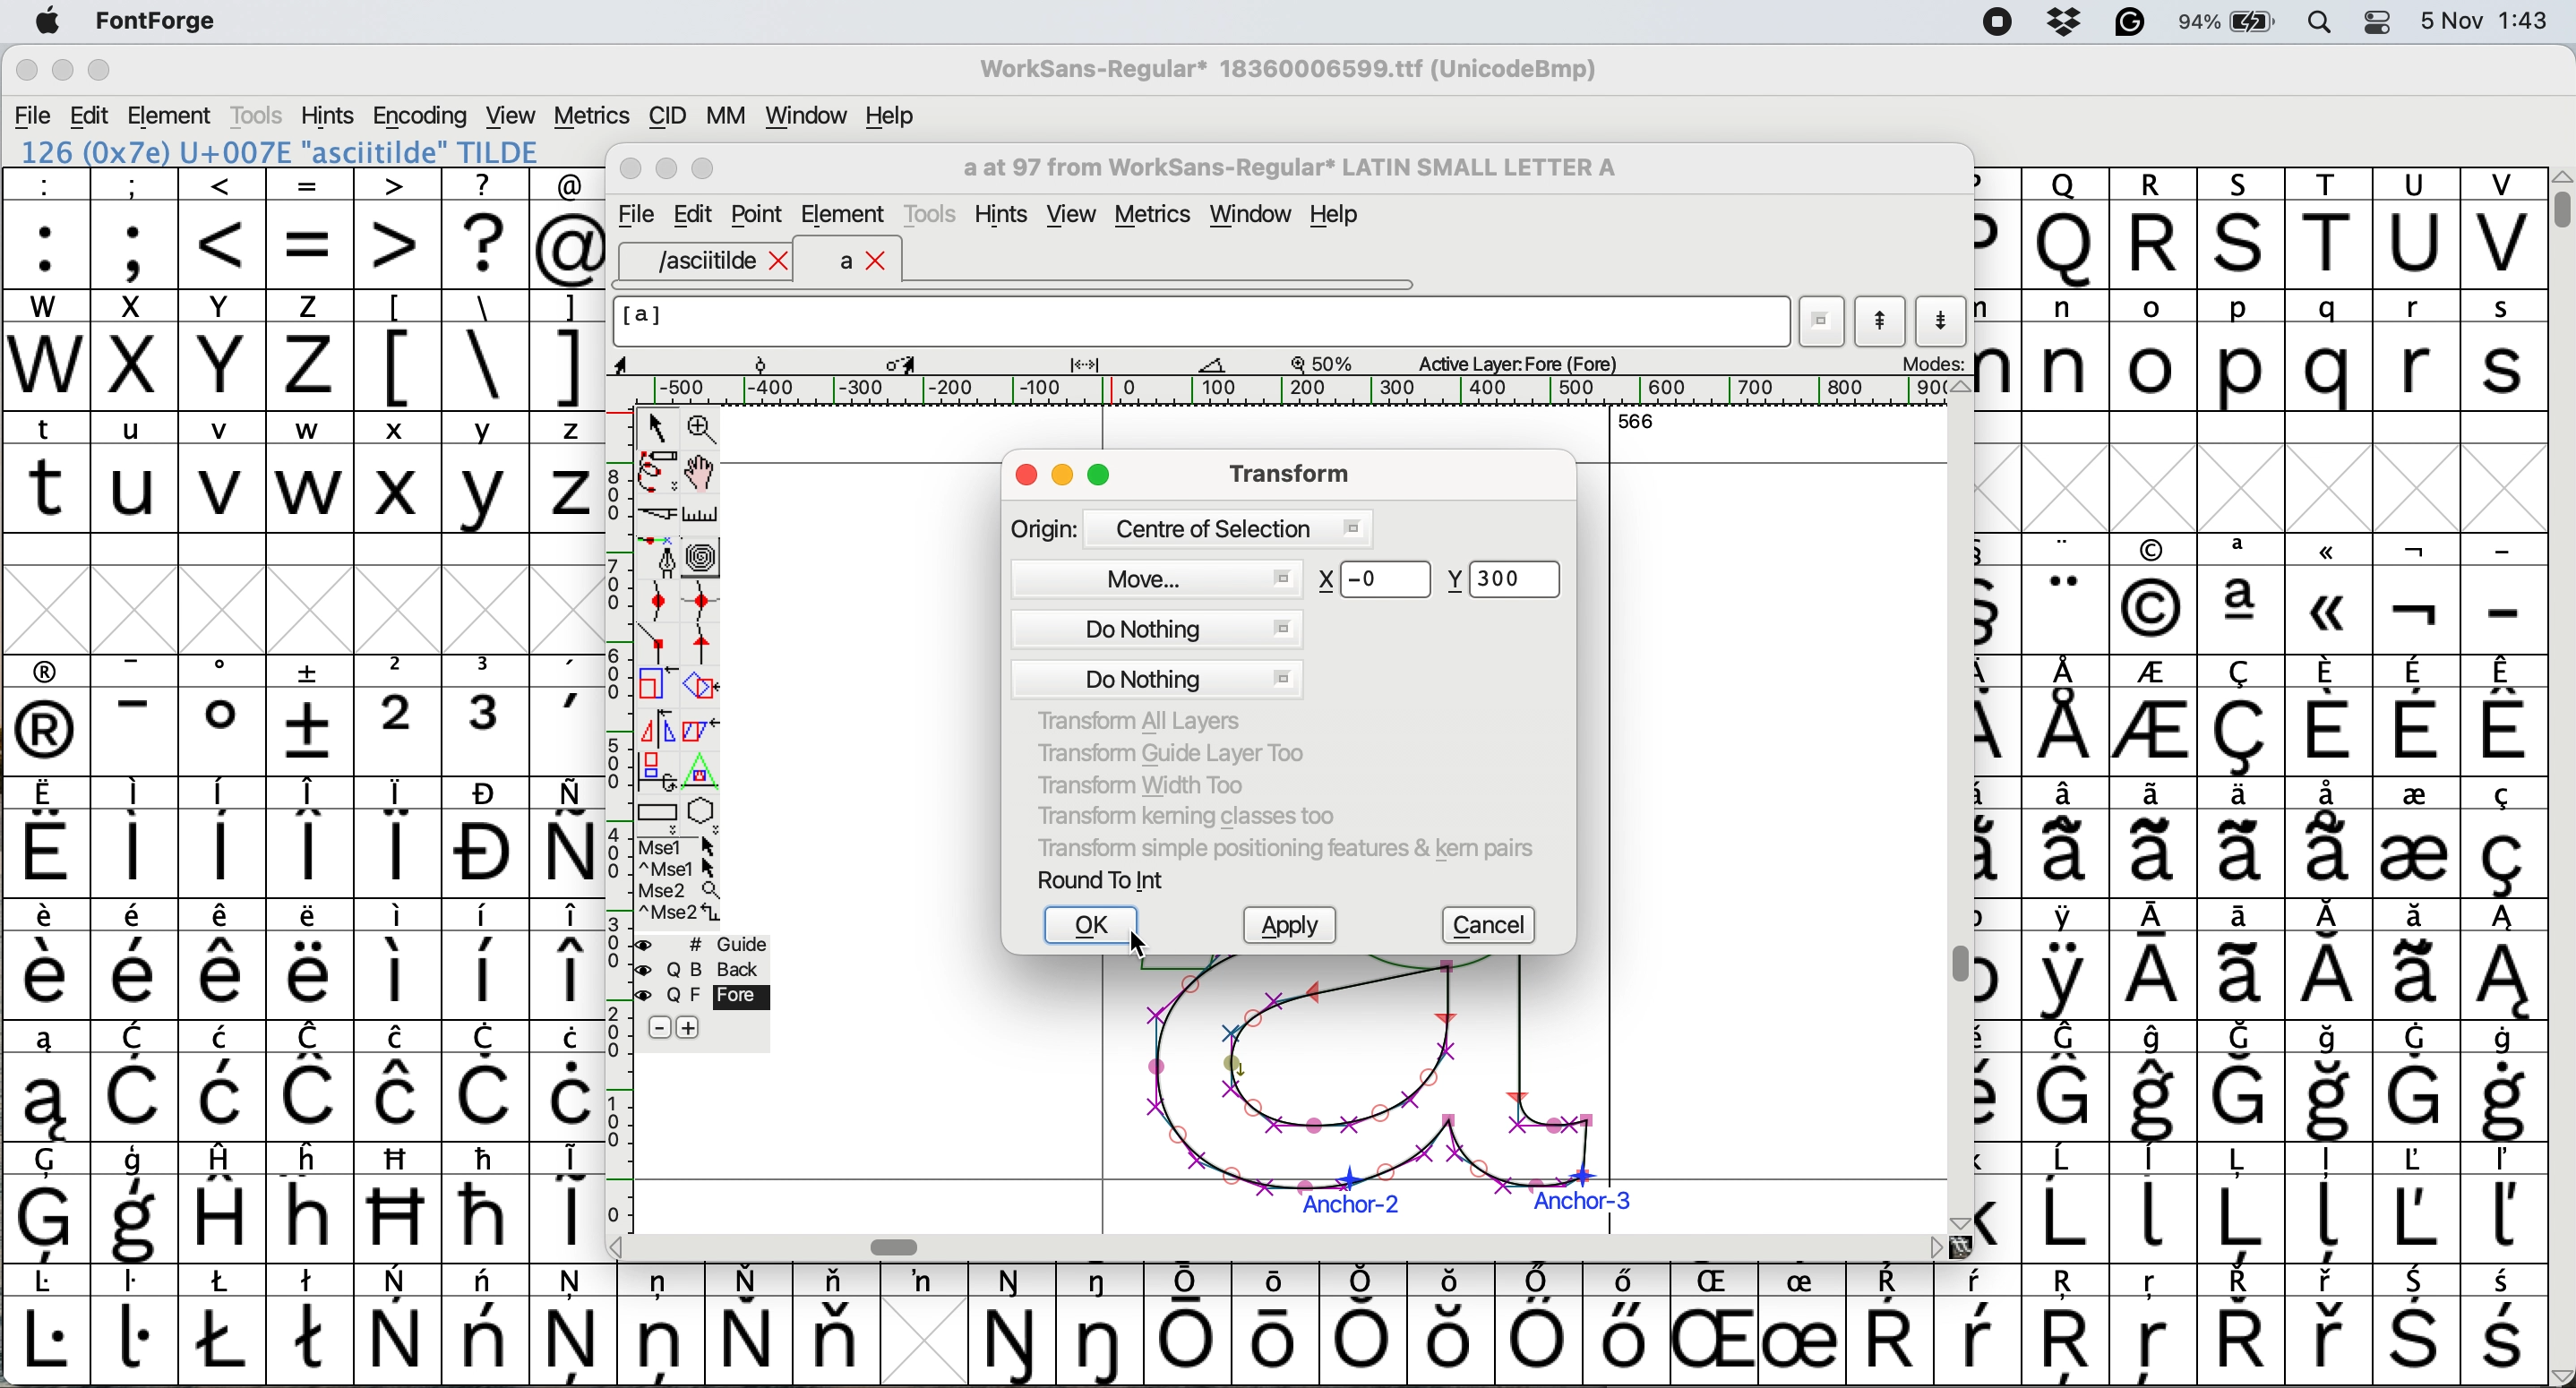 This screenshot has width=2576, height=1388. I want to click on add, so click(691, 1027).